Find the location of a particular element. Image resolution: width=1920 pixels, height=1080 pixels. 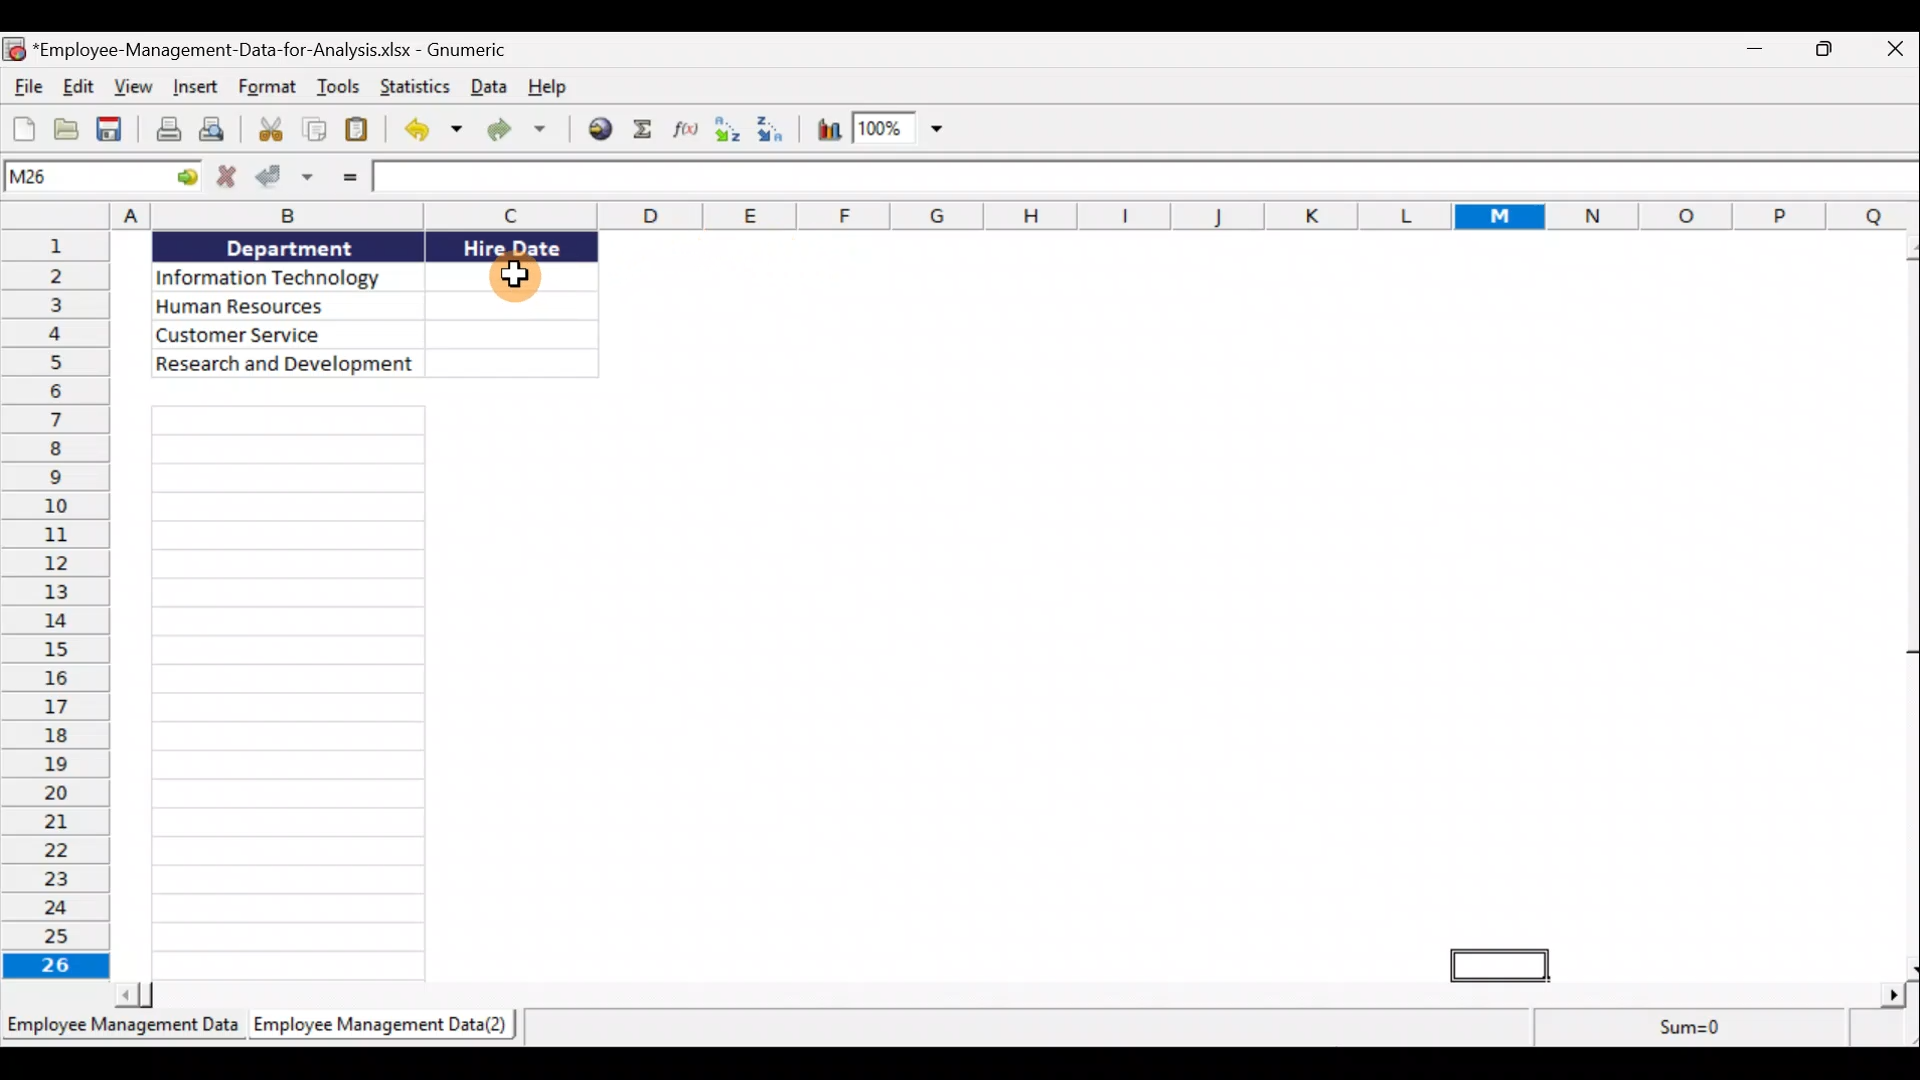

Data is located at coordinates (368, 303).